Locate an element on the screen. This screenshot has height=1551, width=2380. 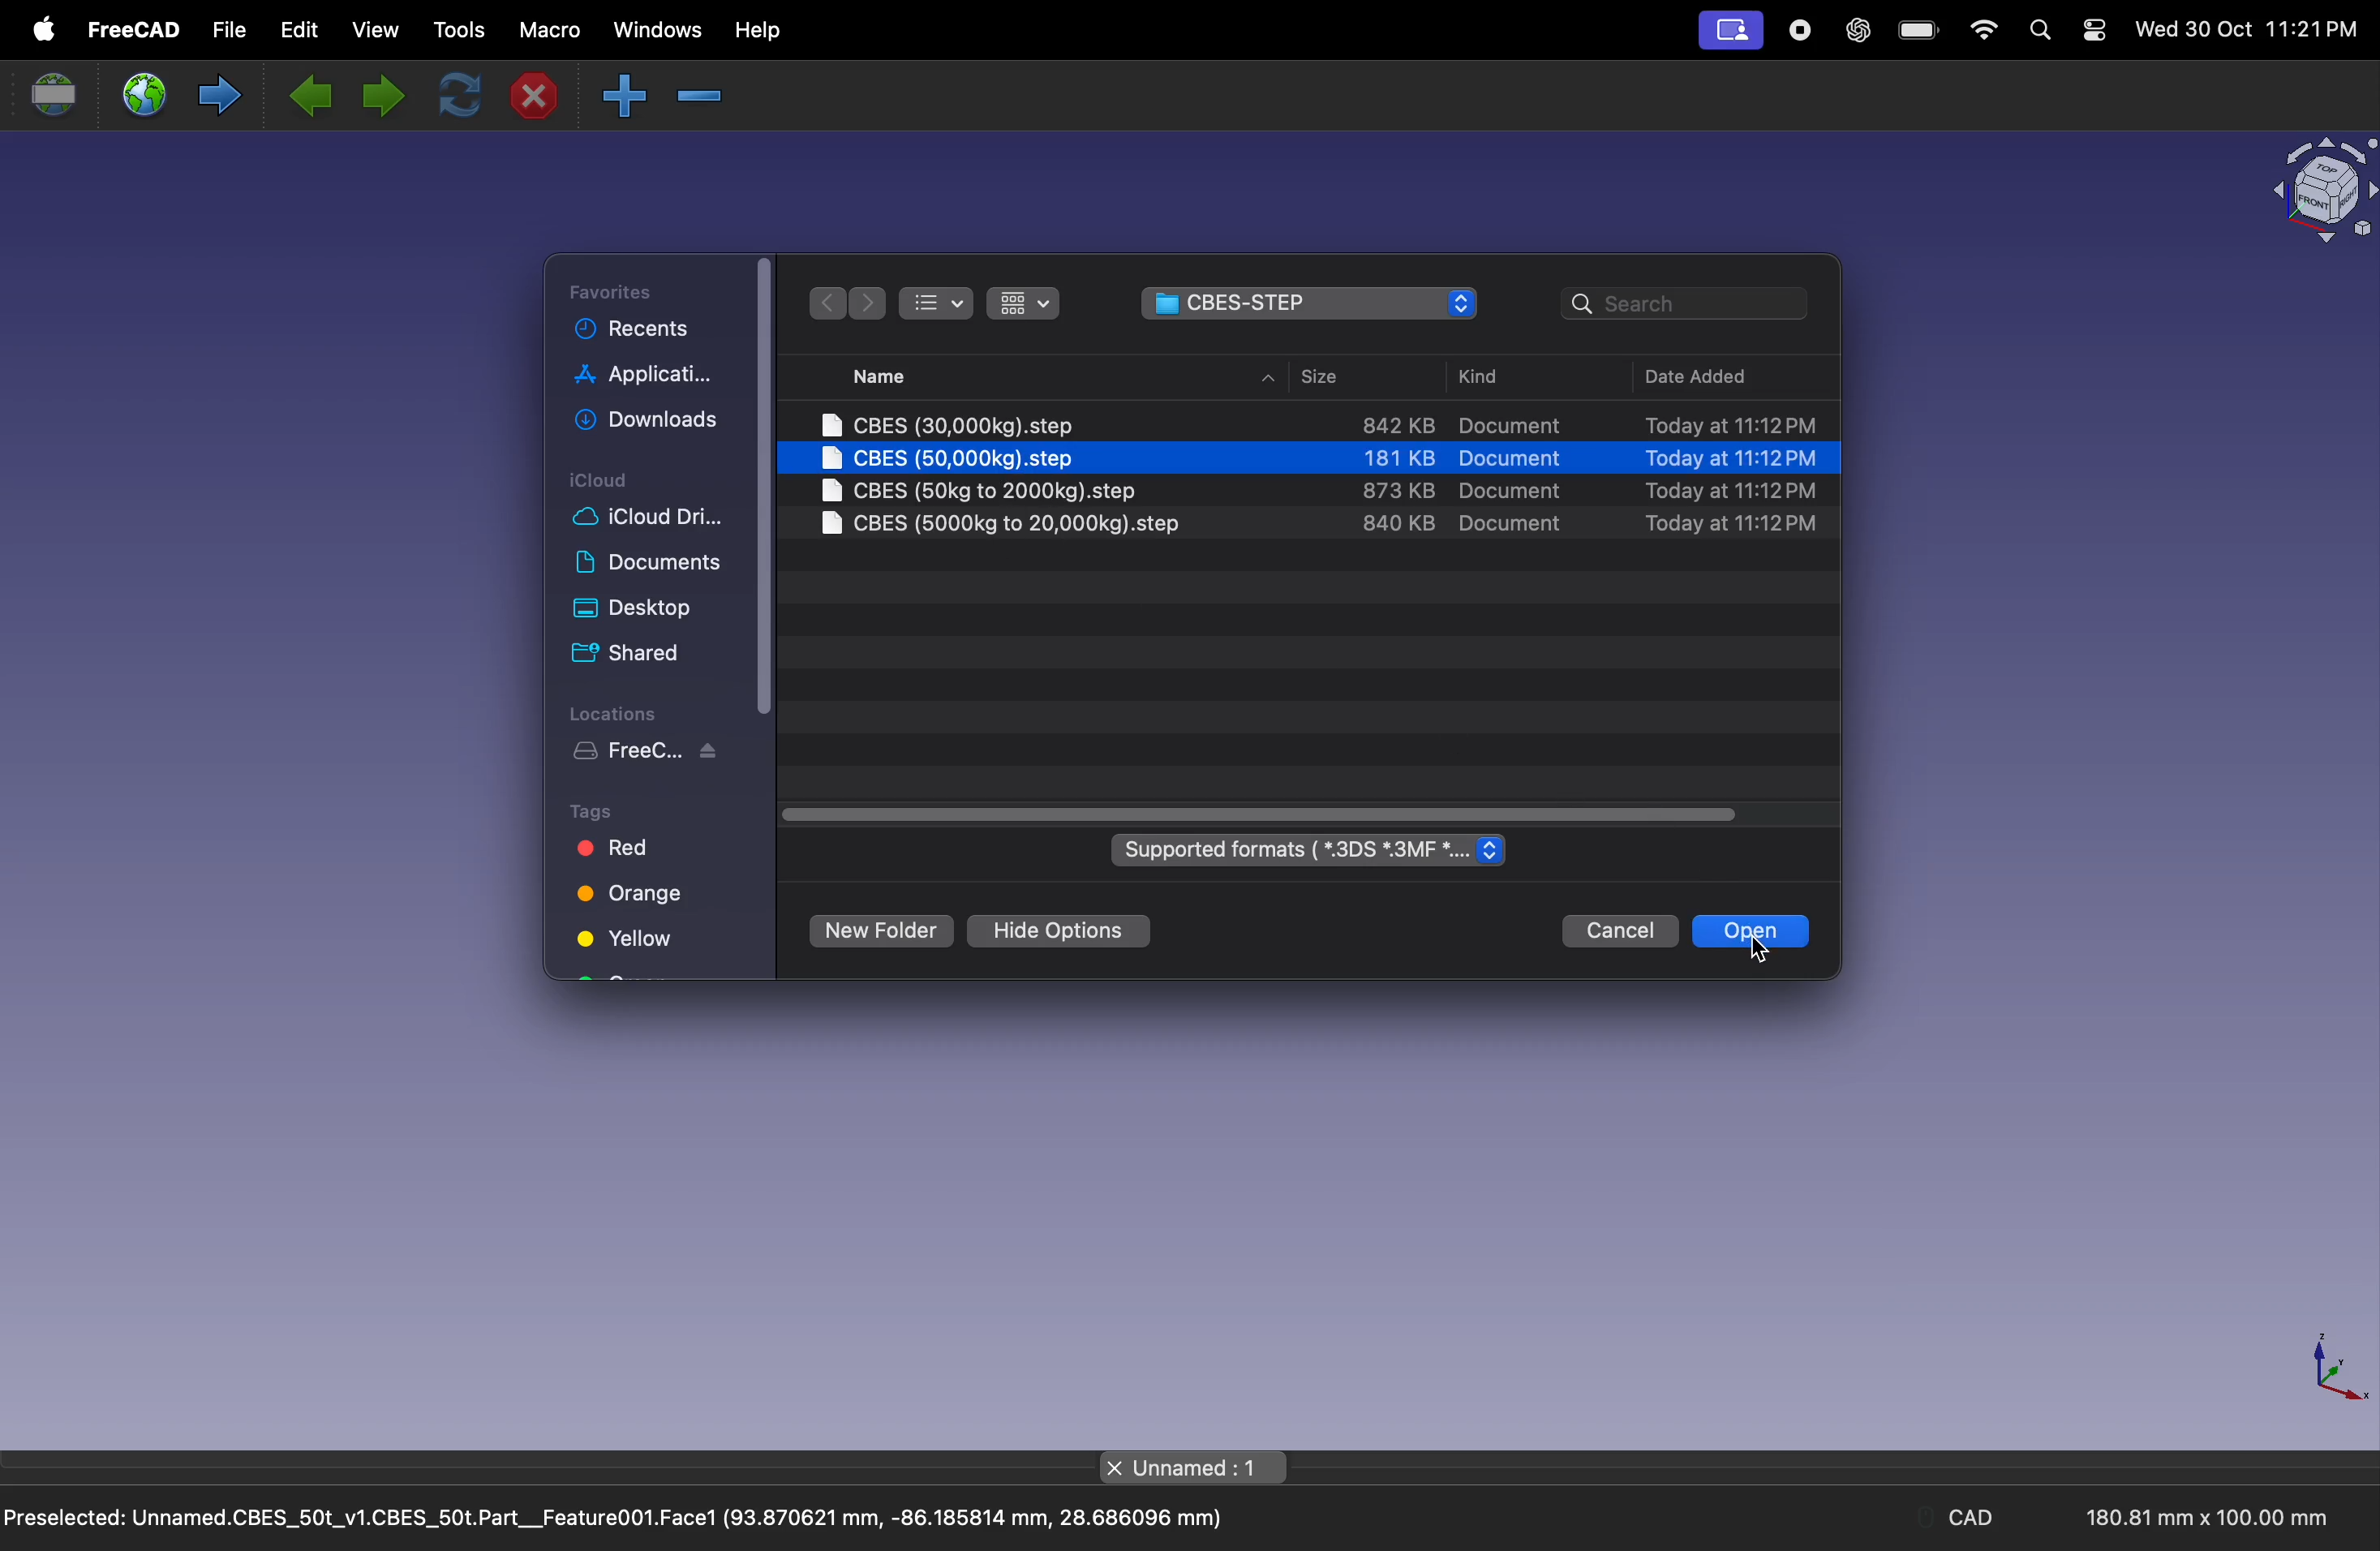
cloud drive is located at coordinates (652, 520).